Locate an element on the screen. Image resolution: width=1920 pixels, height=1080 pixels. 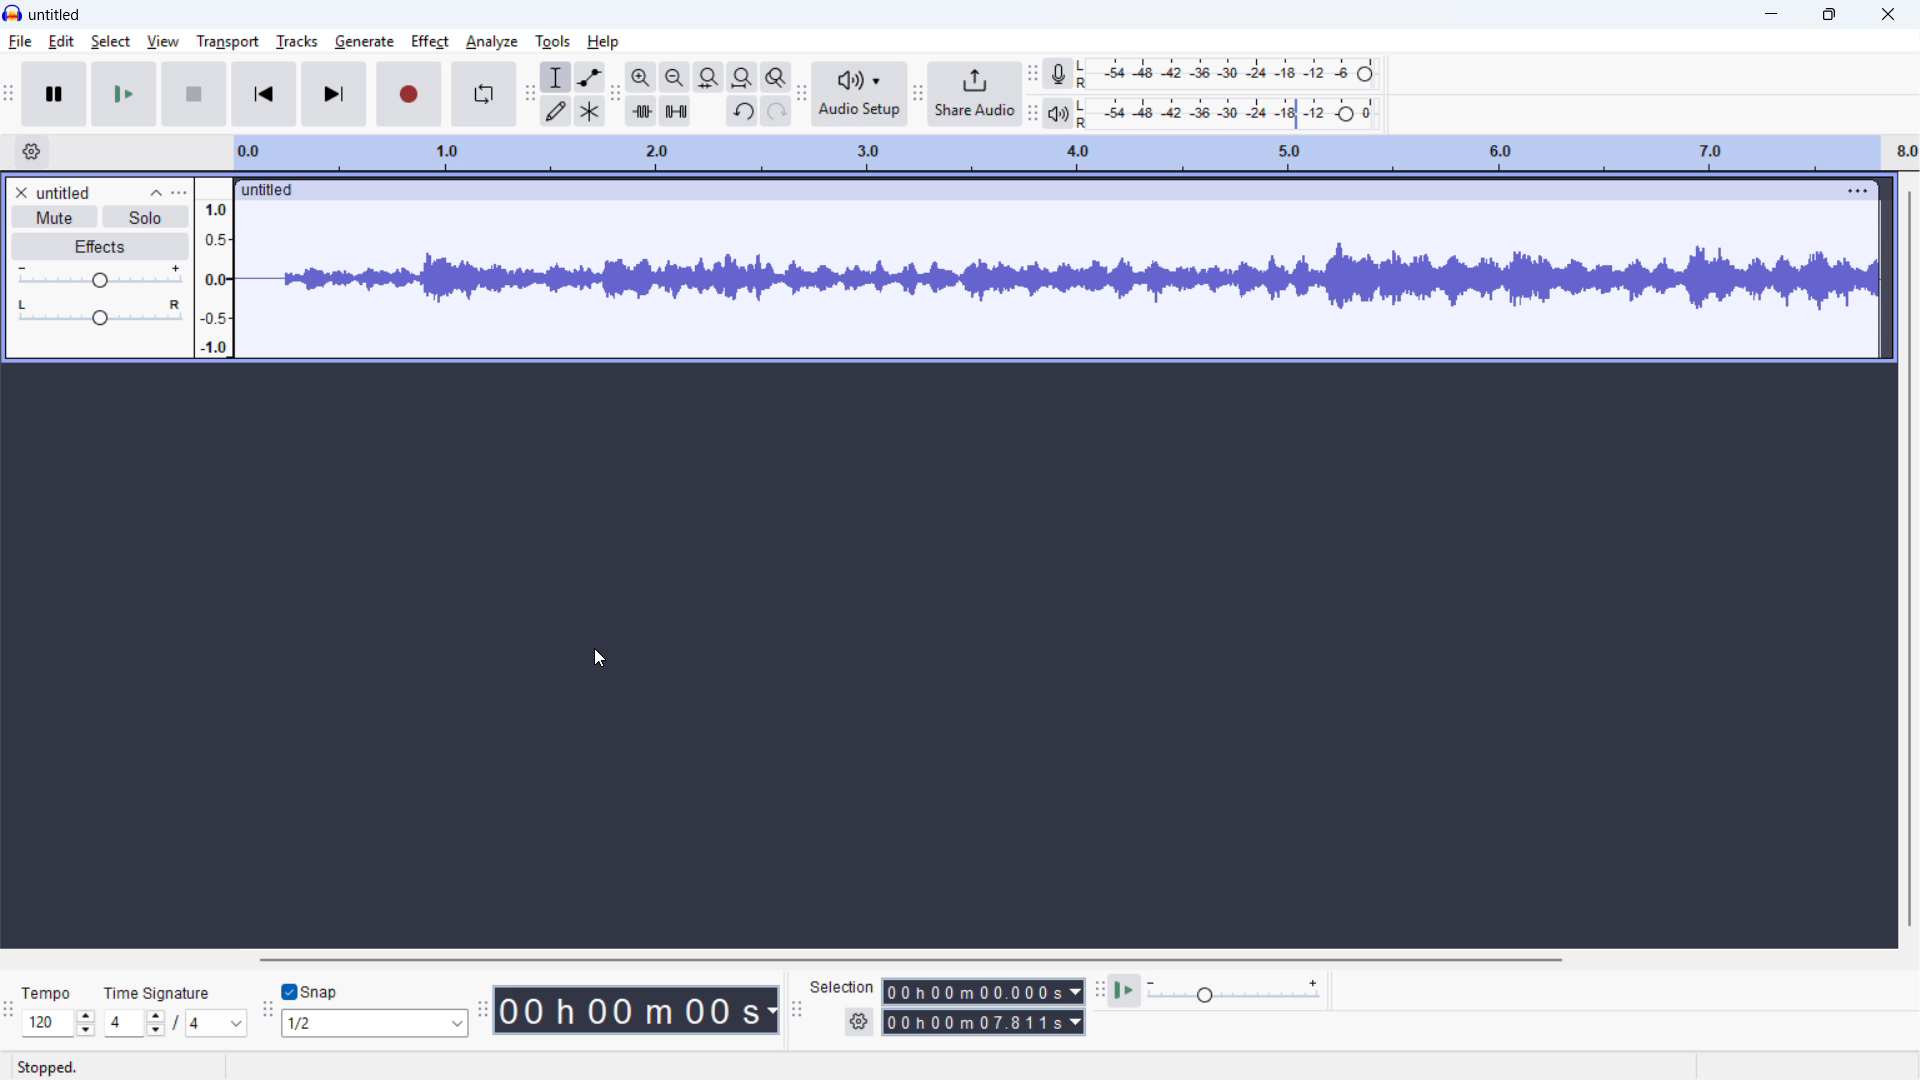
playback meter toolbar is located at coordinates (1032, 115).